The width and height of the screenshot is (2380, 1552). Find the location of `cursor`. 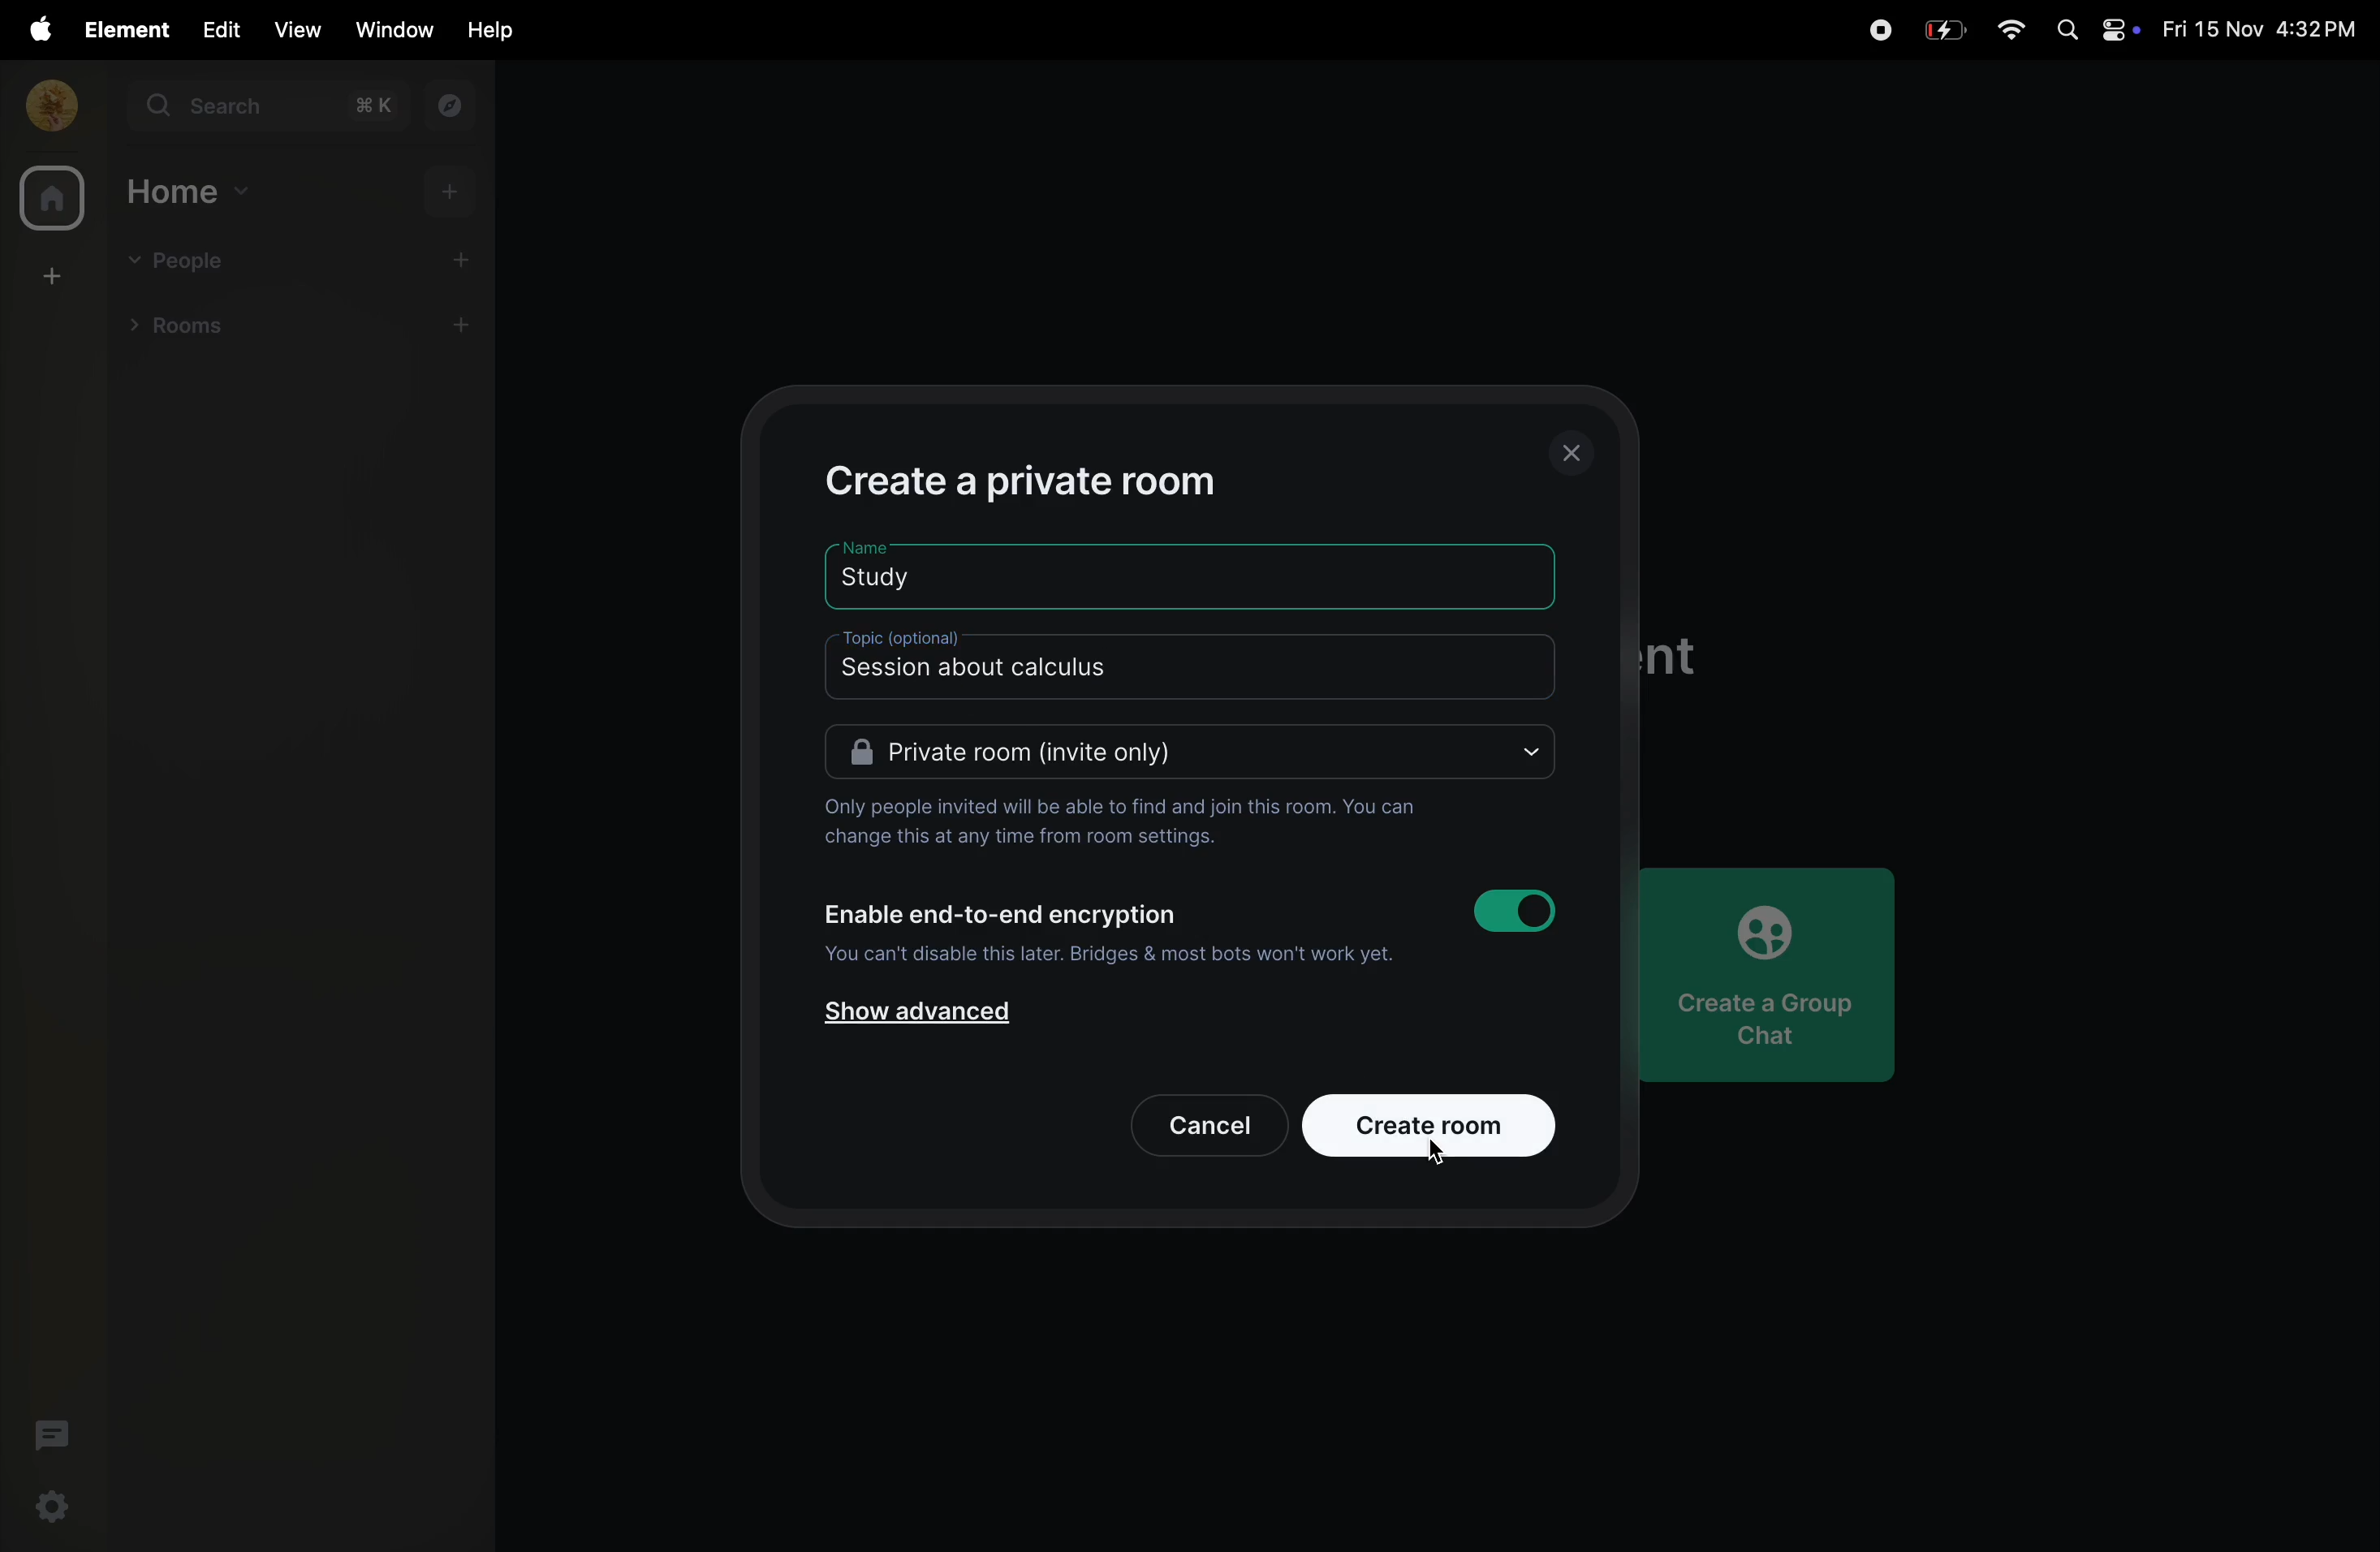

cursor is located at coordinates (1441, 1156).